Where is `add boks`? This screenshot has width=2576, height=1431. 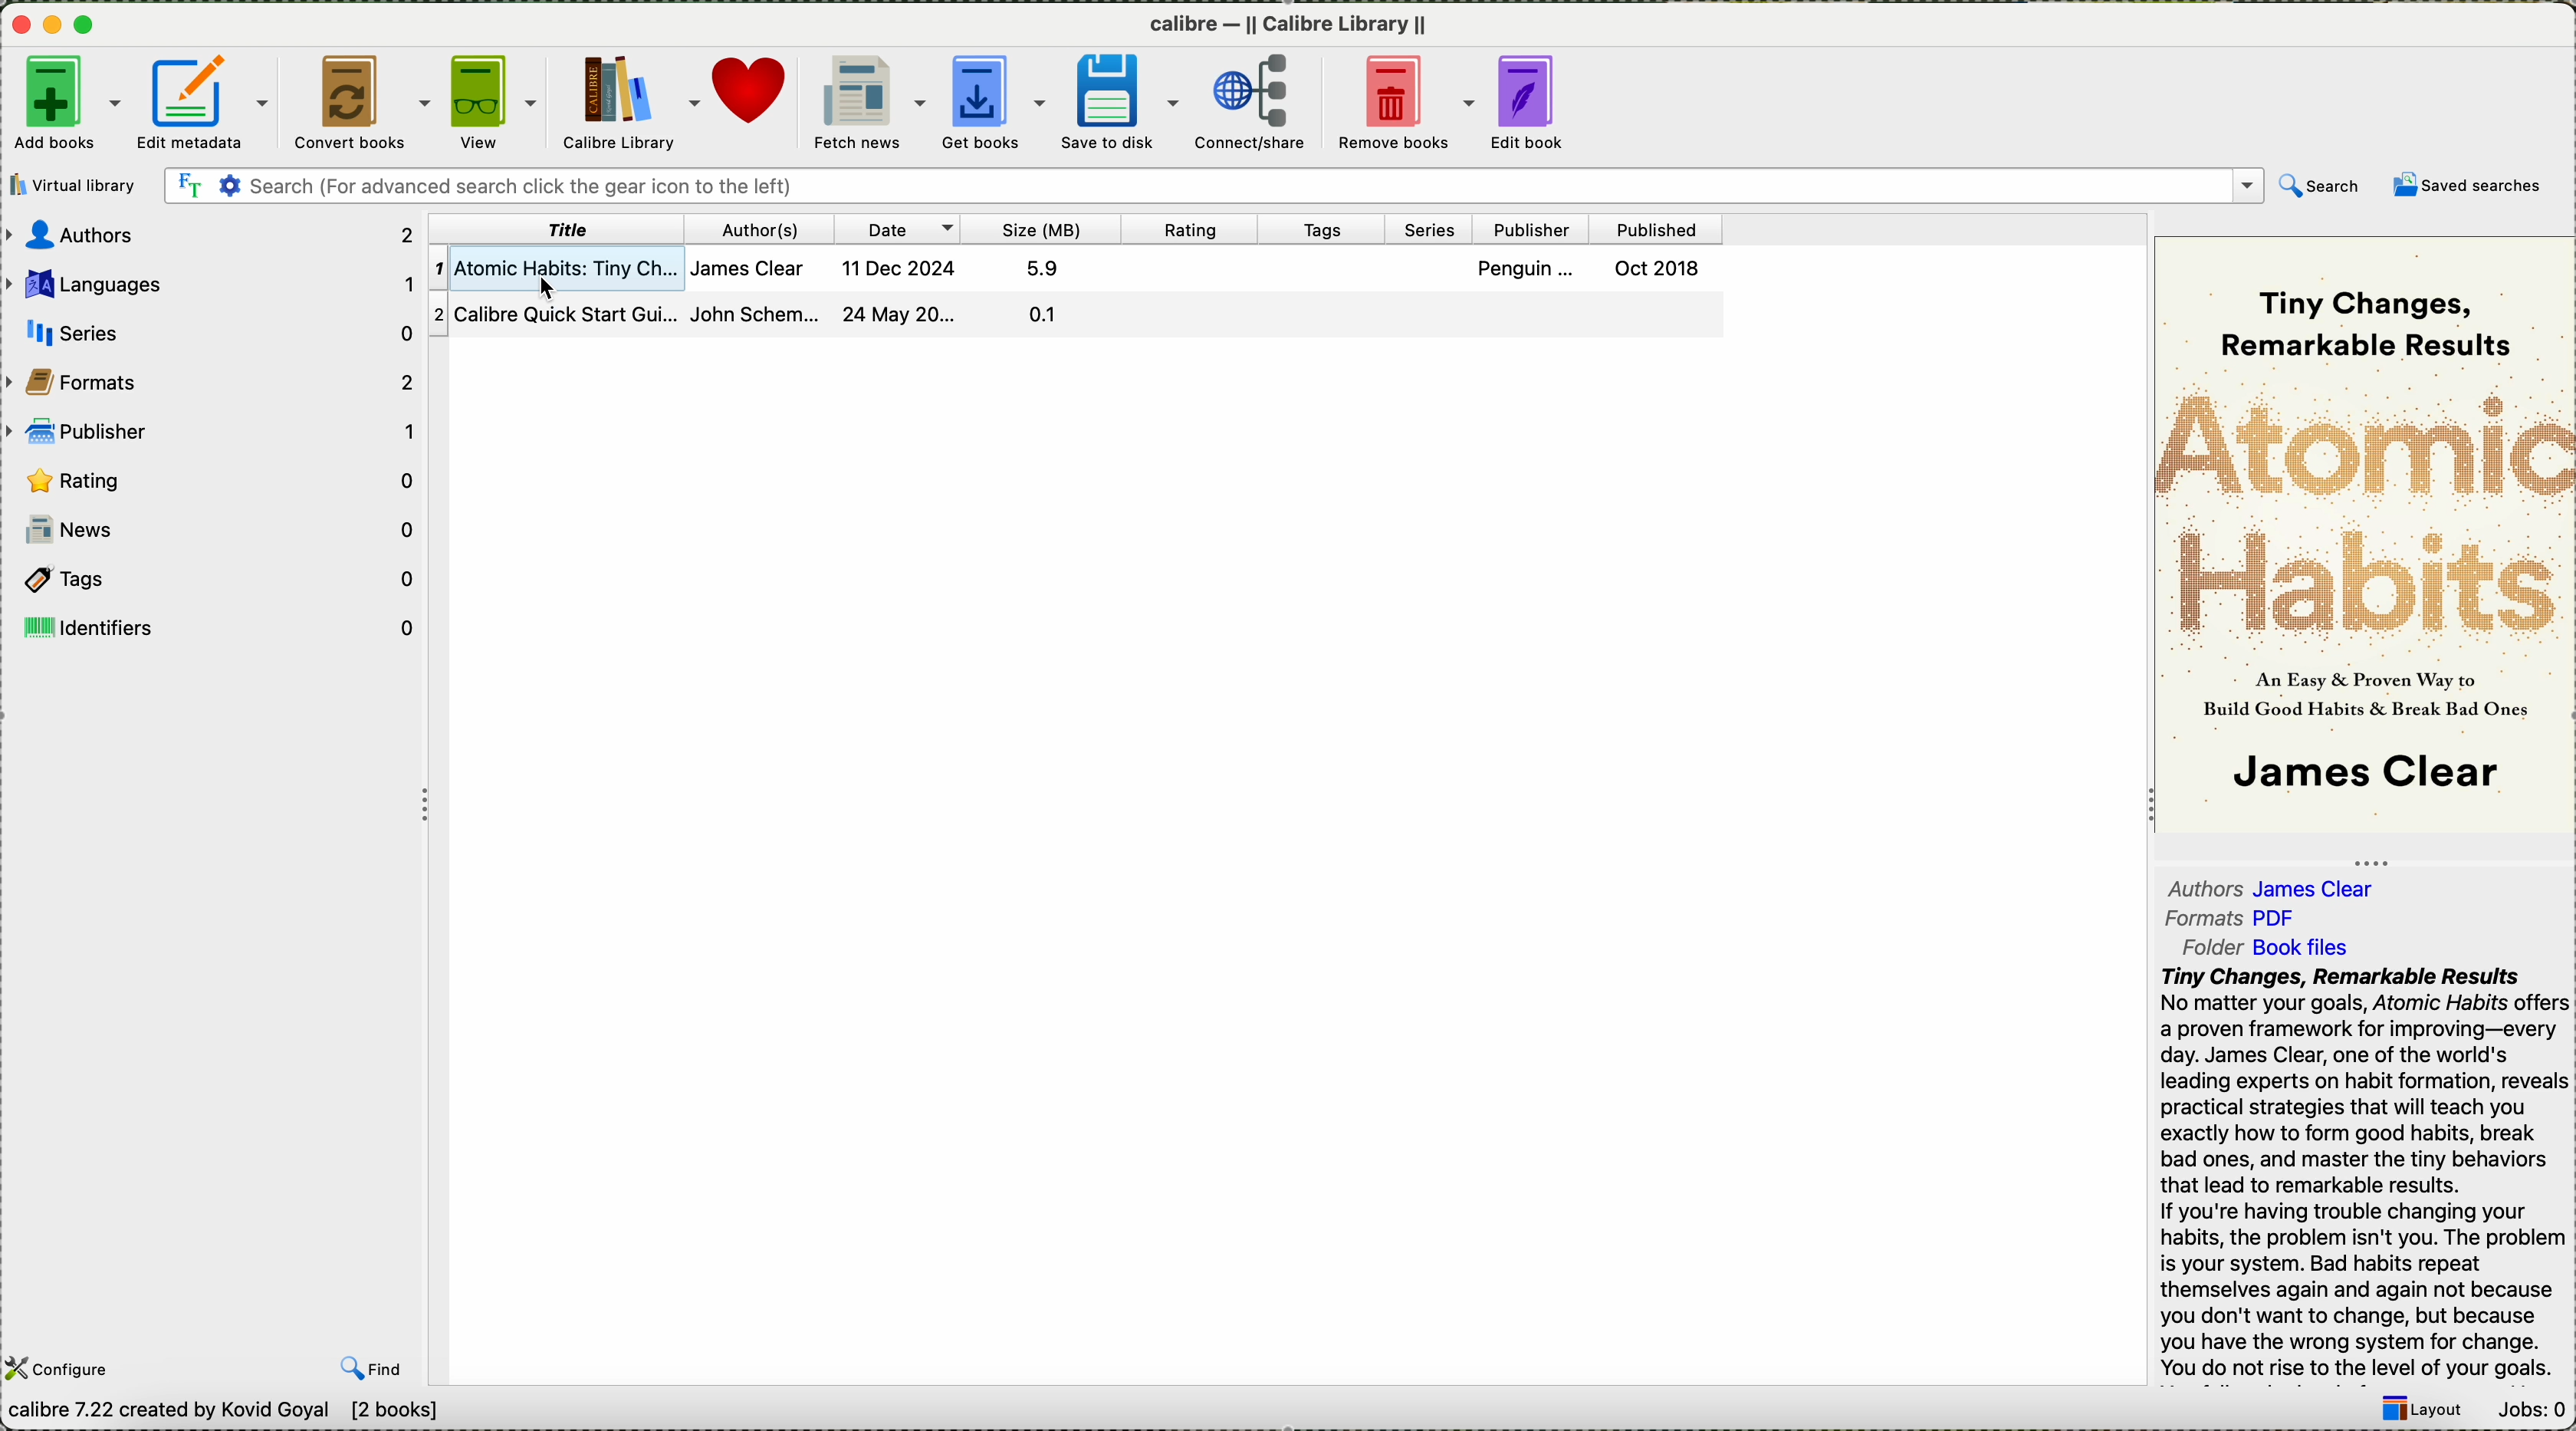 add boks is located at coordinates (68, 104).